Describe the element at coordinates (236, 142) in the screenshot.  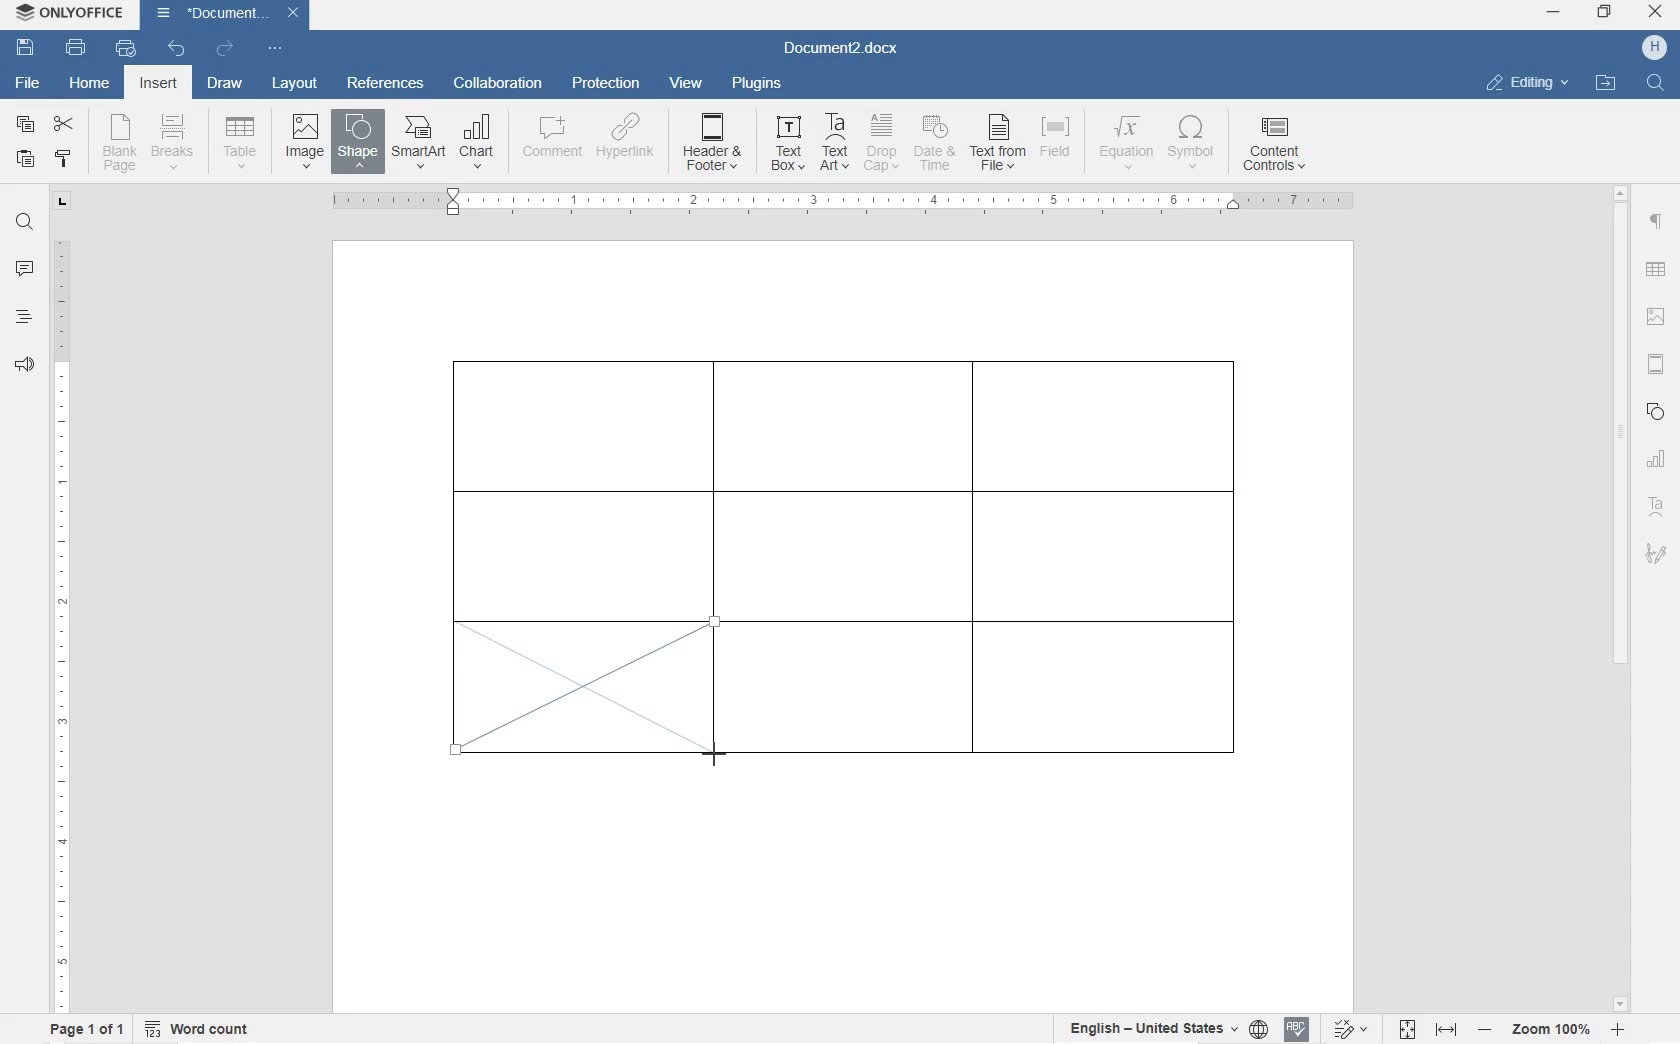
I see `insert table` at that location.